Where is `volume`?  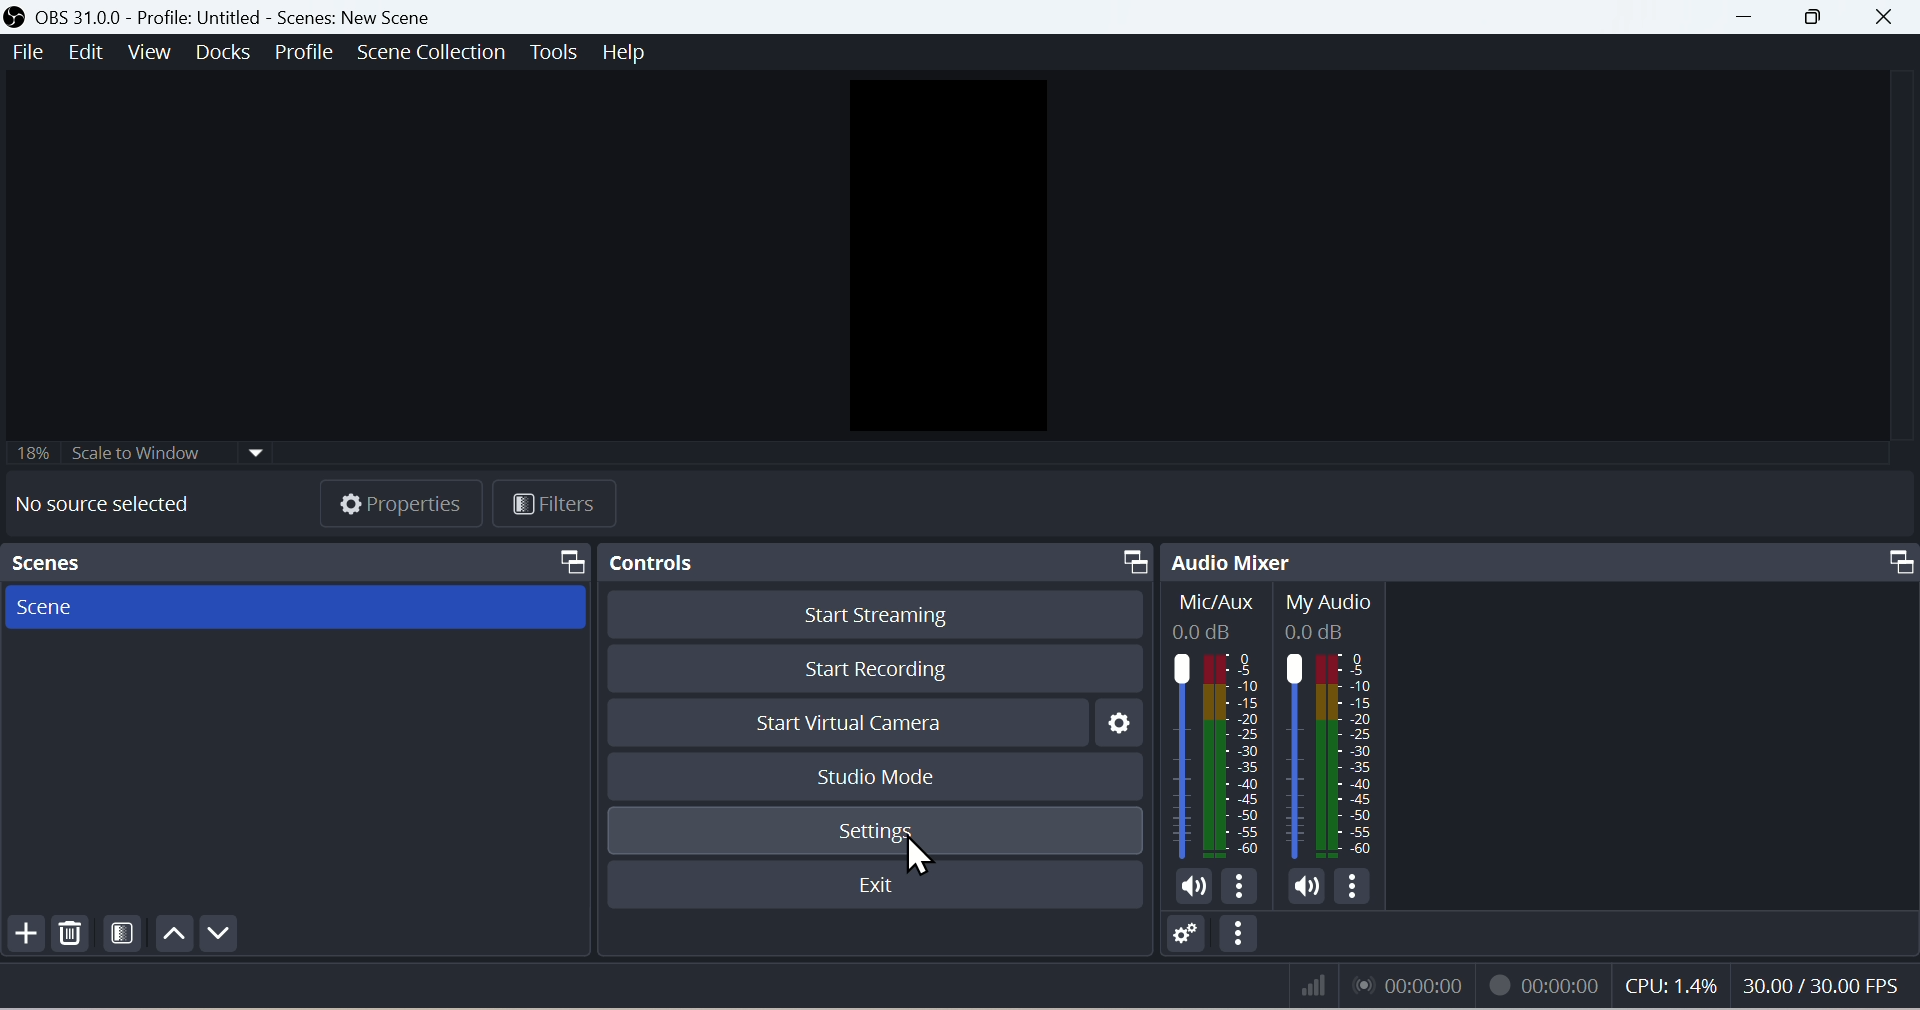
volume is located at coordinates (1193, 887).